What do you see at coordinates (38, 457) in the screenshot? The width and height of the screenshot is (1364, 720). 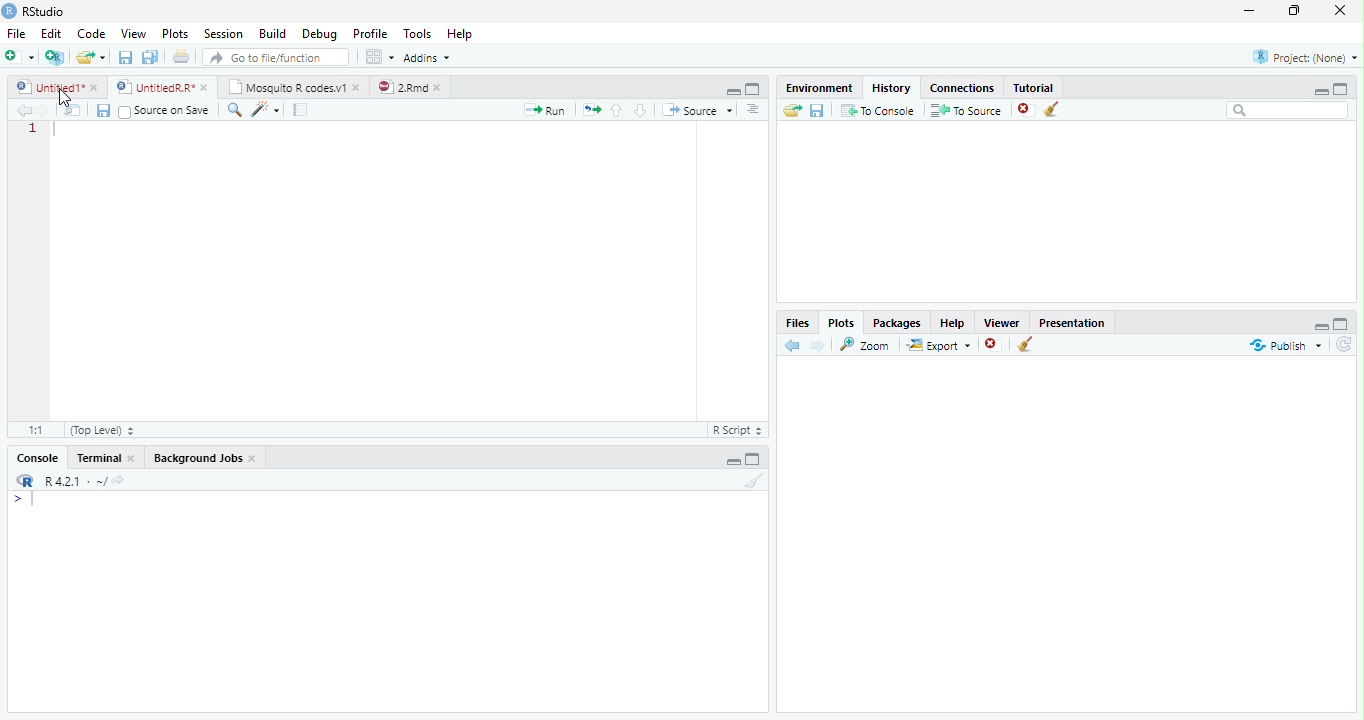 I see `Console` at bounding box center [38, 457].